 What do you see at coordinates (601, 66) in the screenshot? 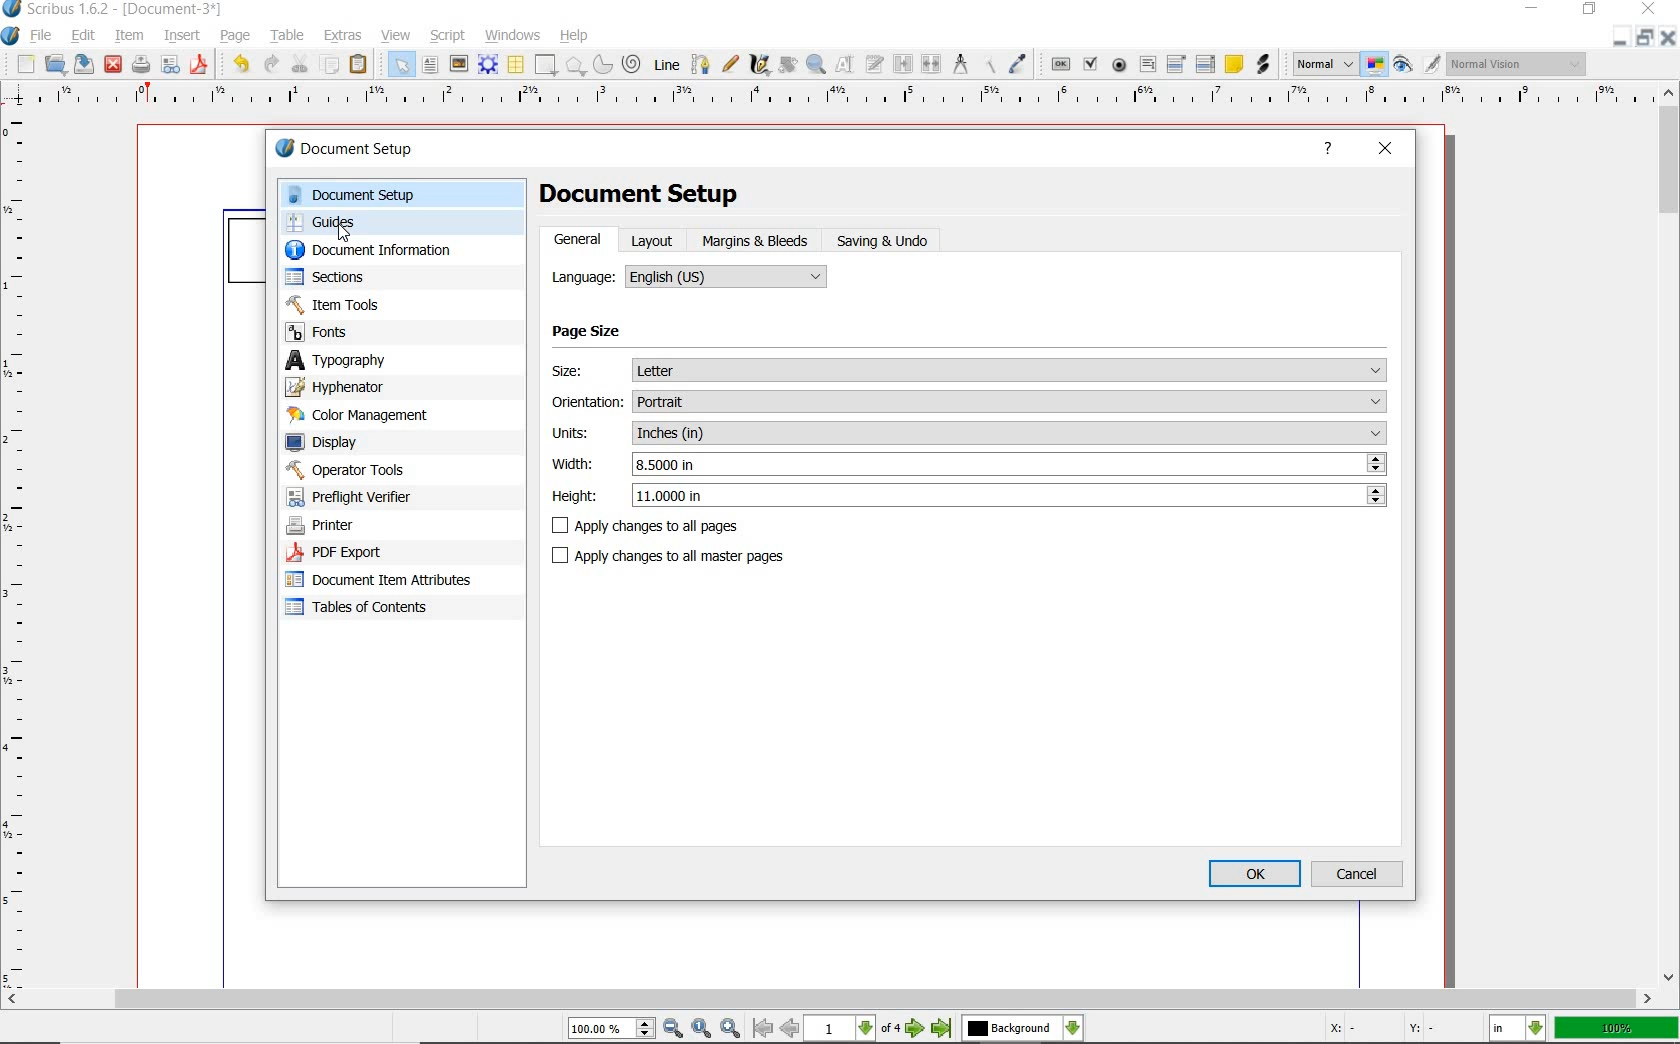
I see `arc` at bounding box center [601, 66].